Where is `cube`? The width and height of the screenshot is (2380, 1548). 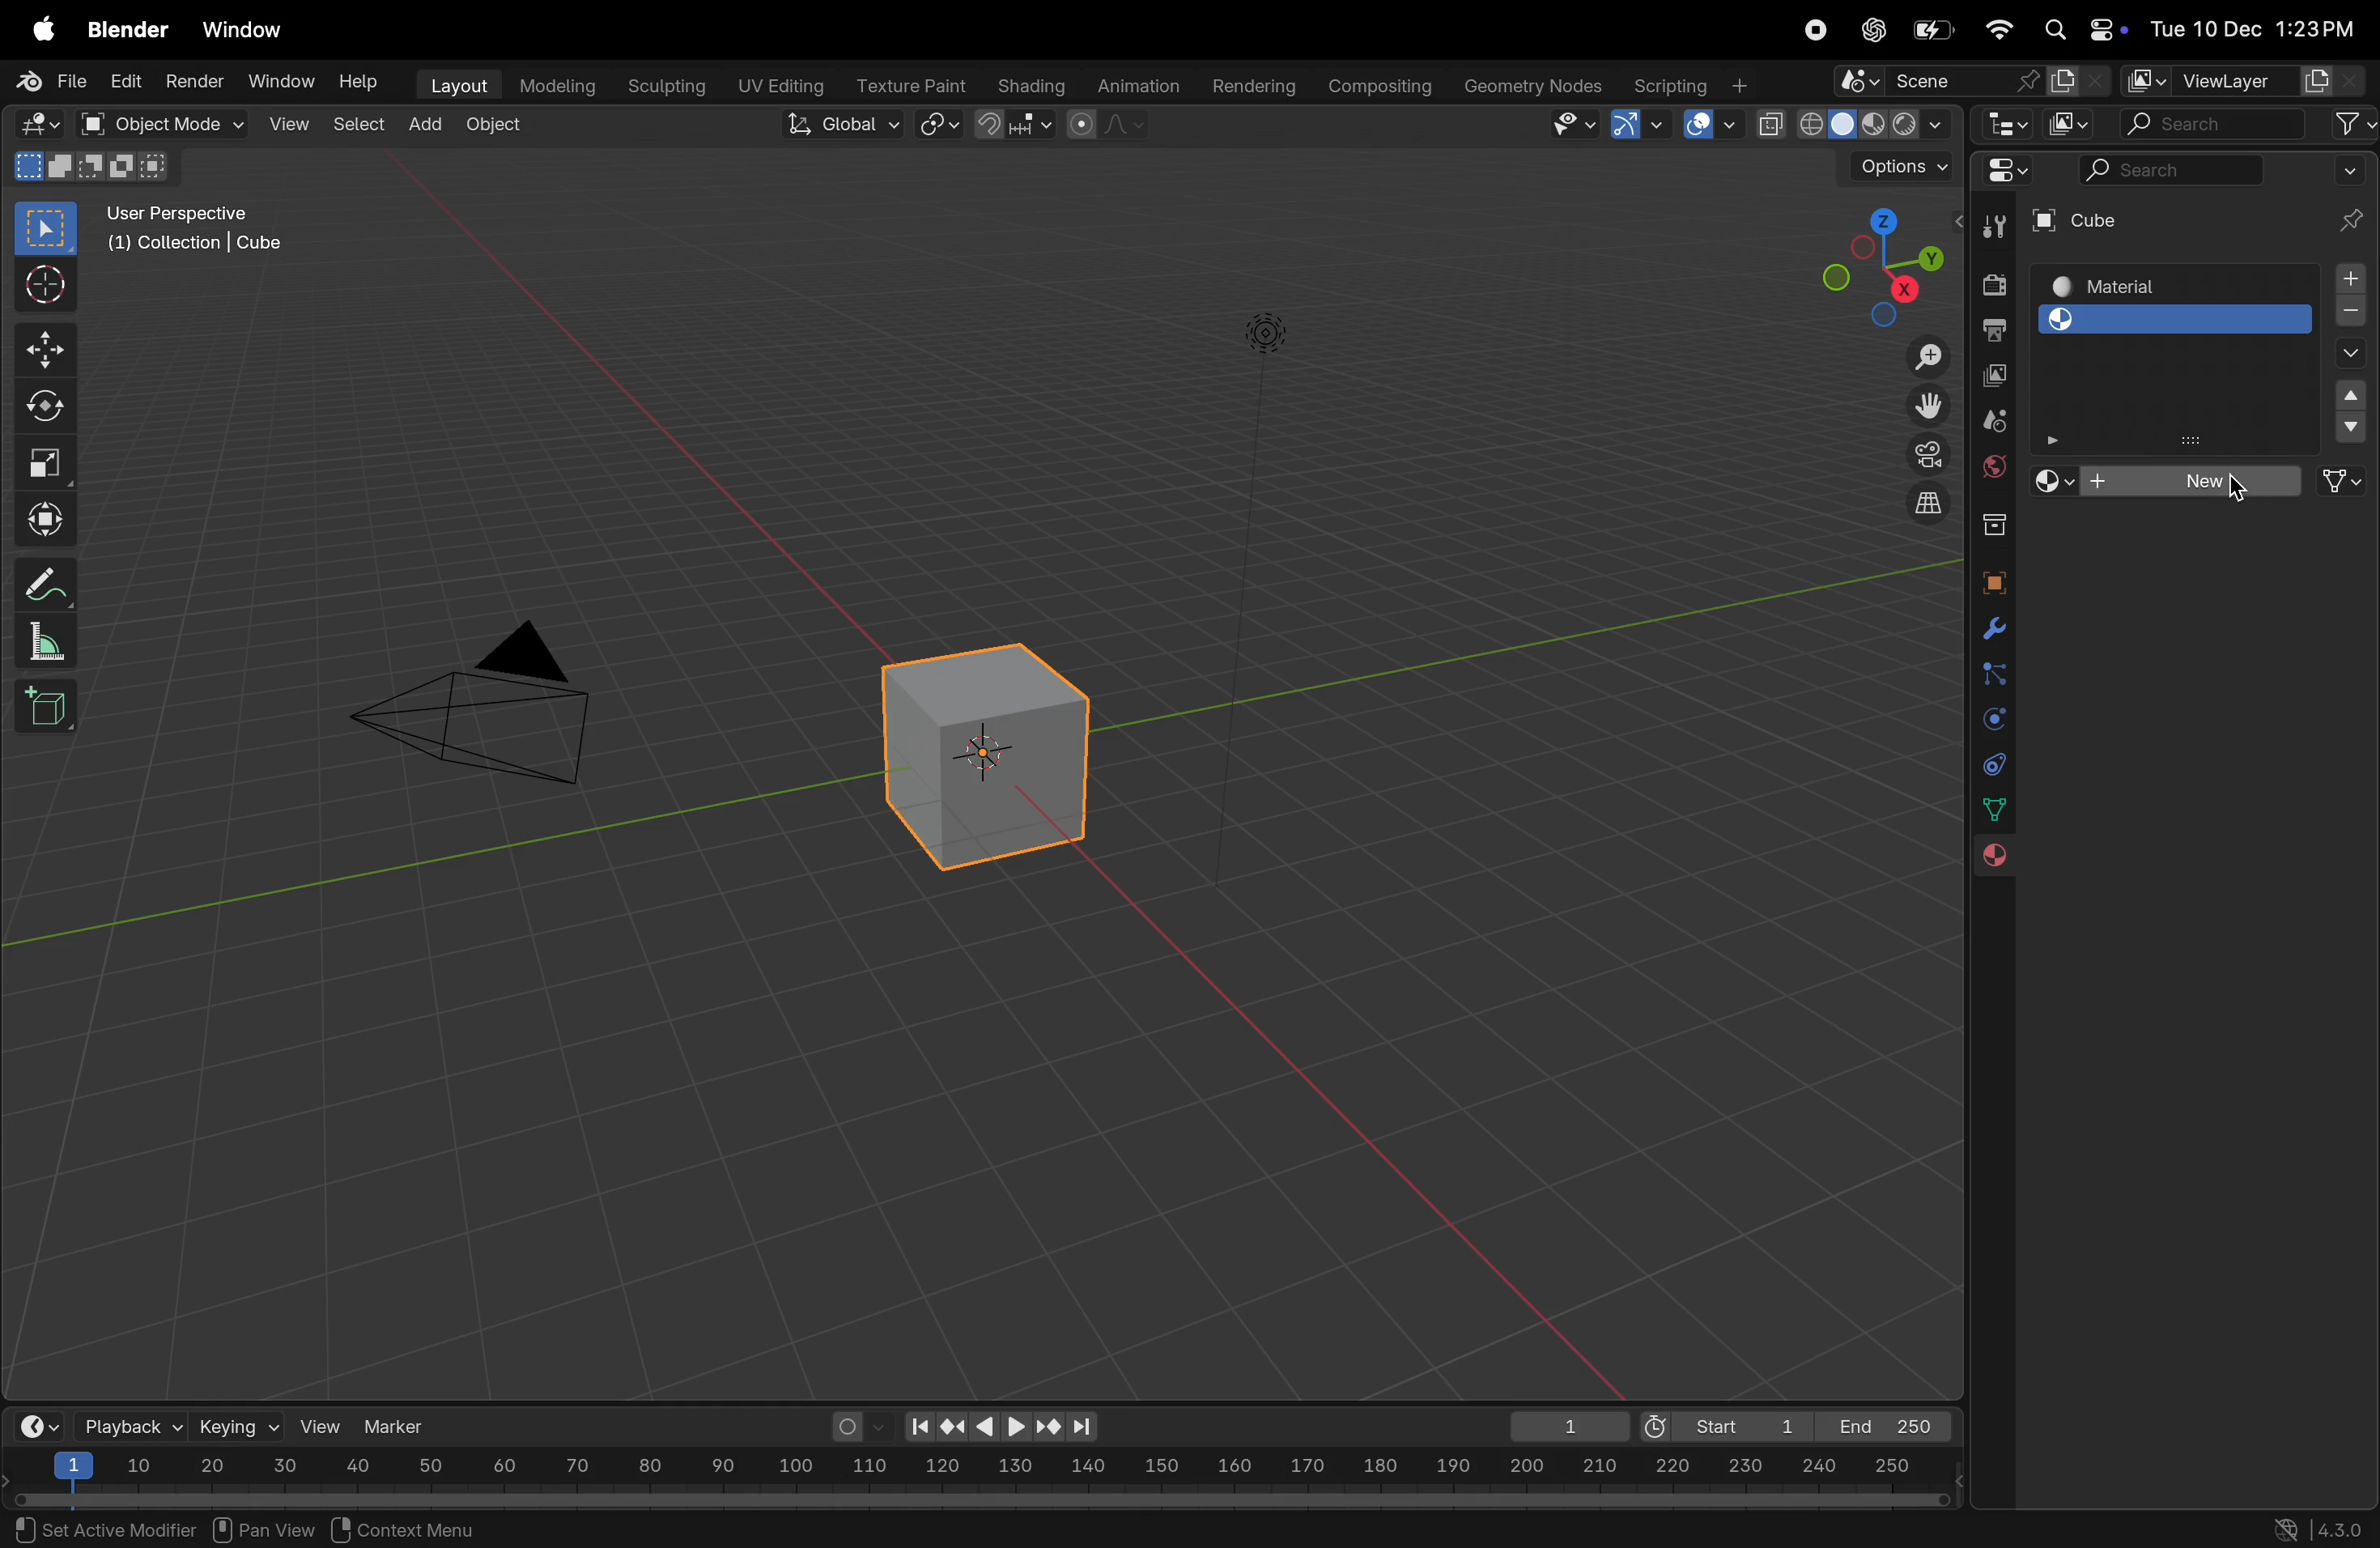
cube is located at coordinates (2350, 407).